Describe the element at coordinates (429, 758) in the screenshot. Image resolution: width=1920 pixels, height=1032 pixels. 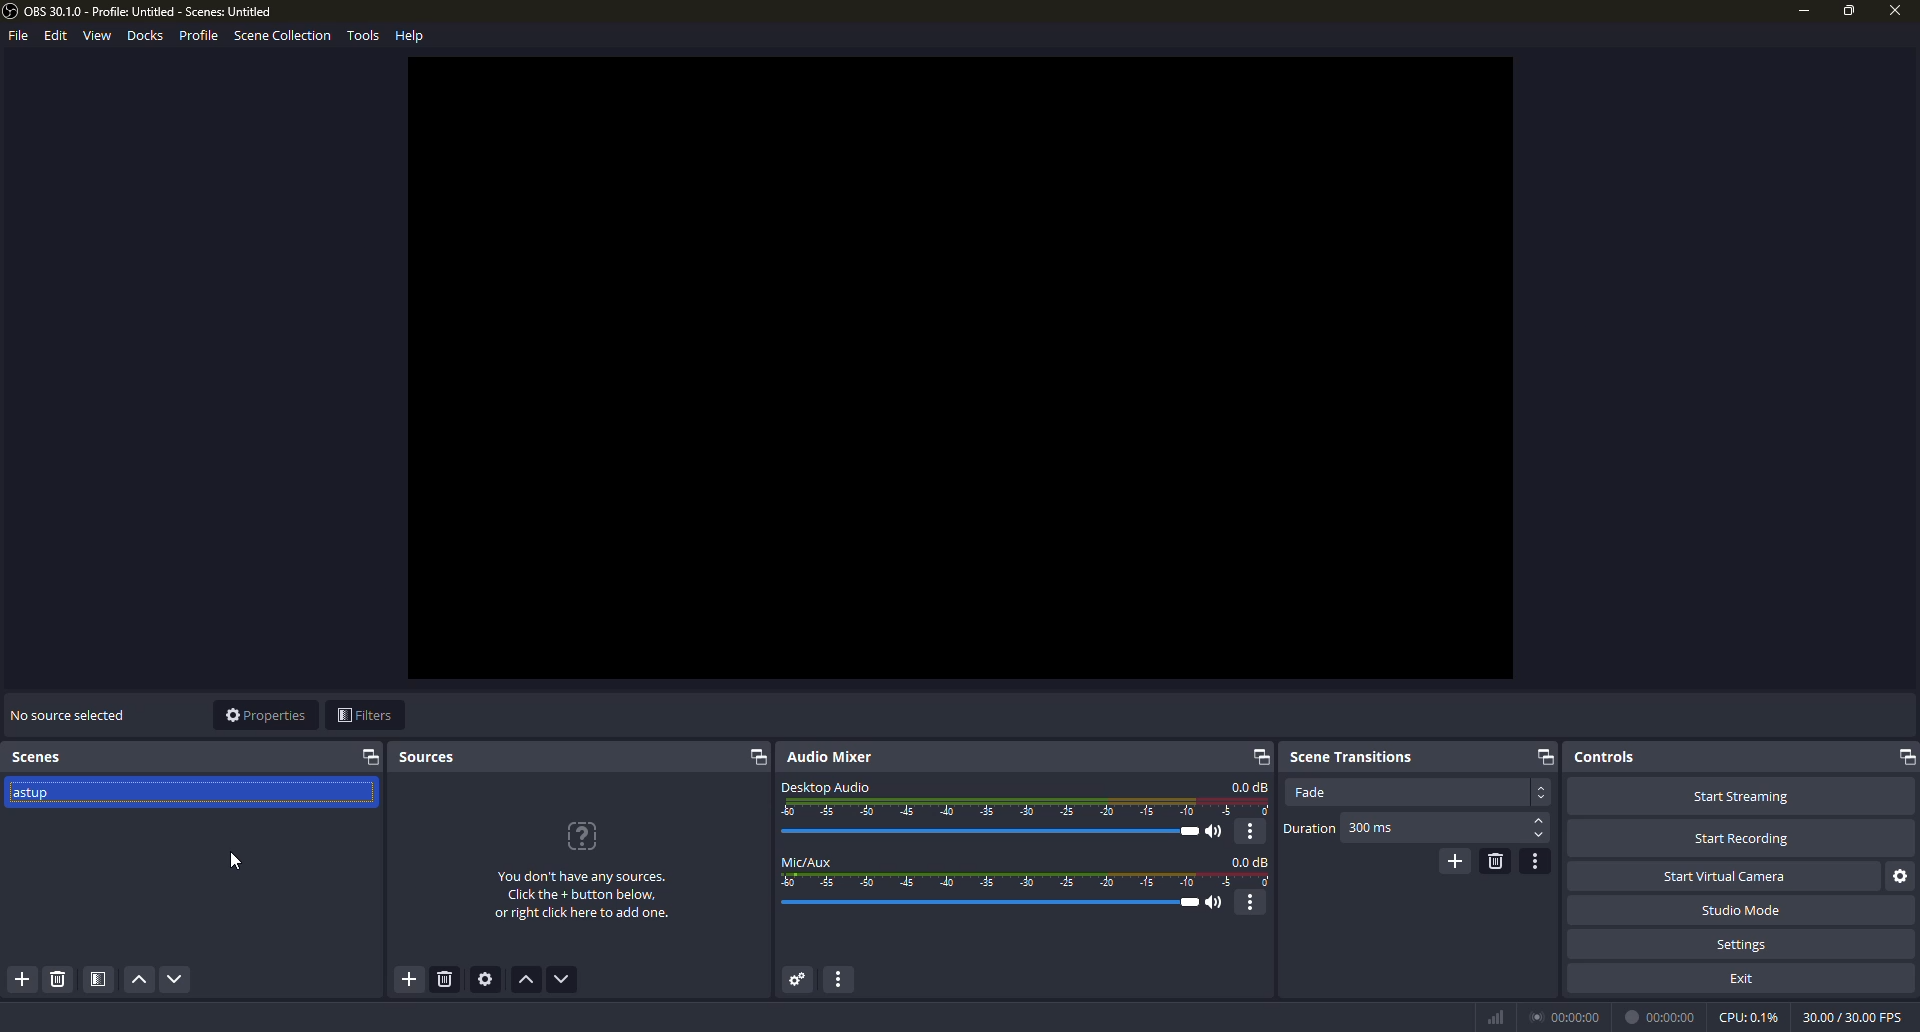
I see `sources` at that location.